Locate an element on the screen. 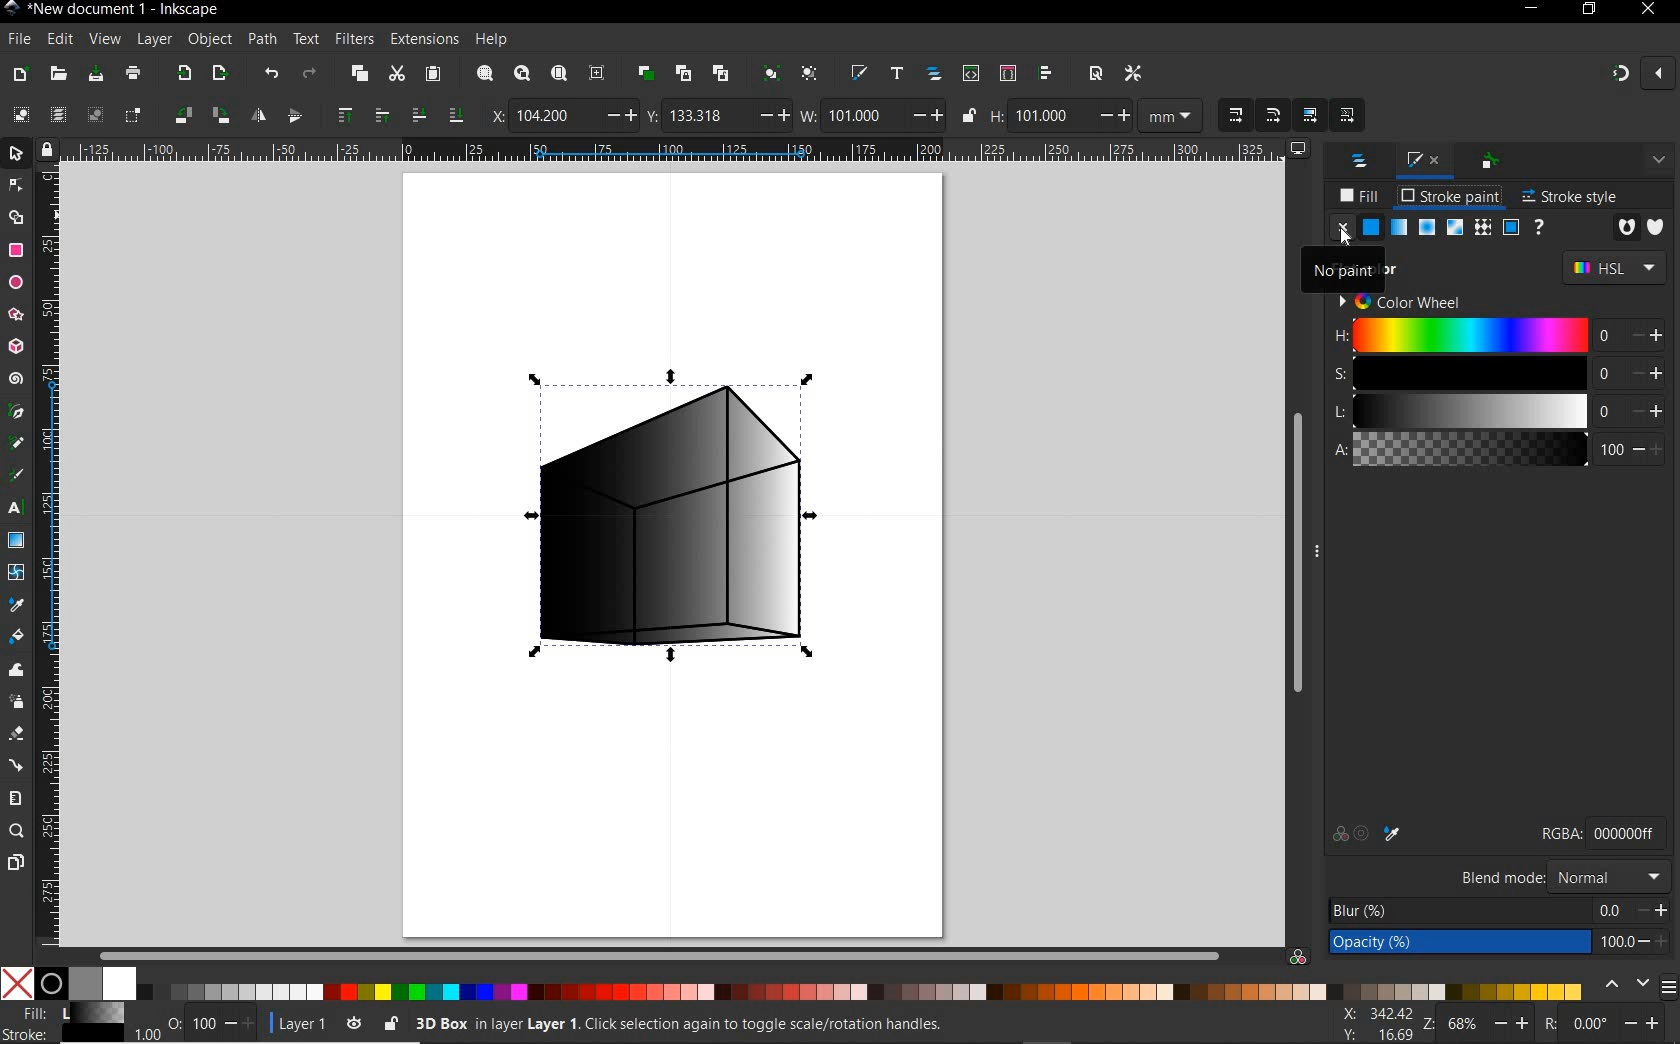 The image size is (1680, 1044). SCALING is located at coordinates (1235, 114).